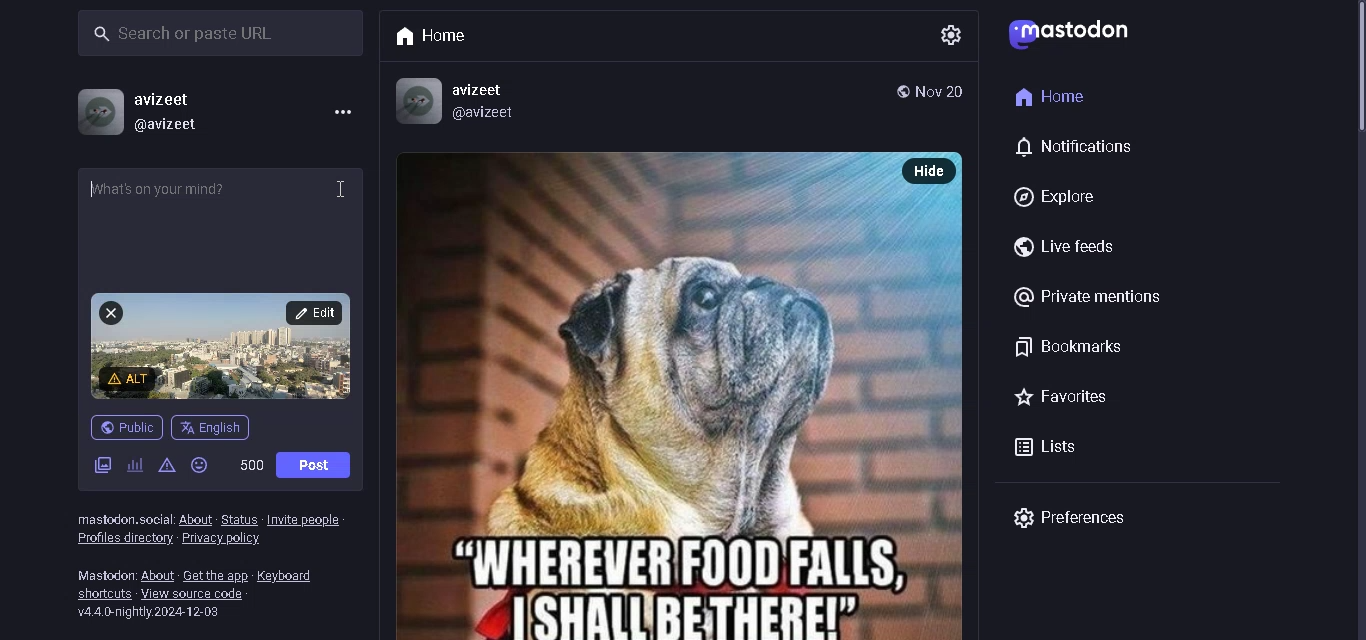 This screenshot has width=1366, height=640. What do you see at coordinates (127, 428) in the screenshot?
I see `public` at bounding box center [127, 428].